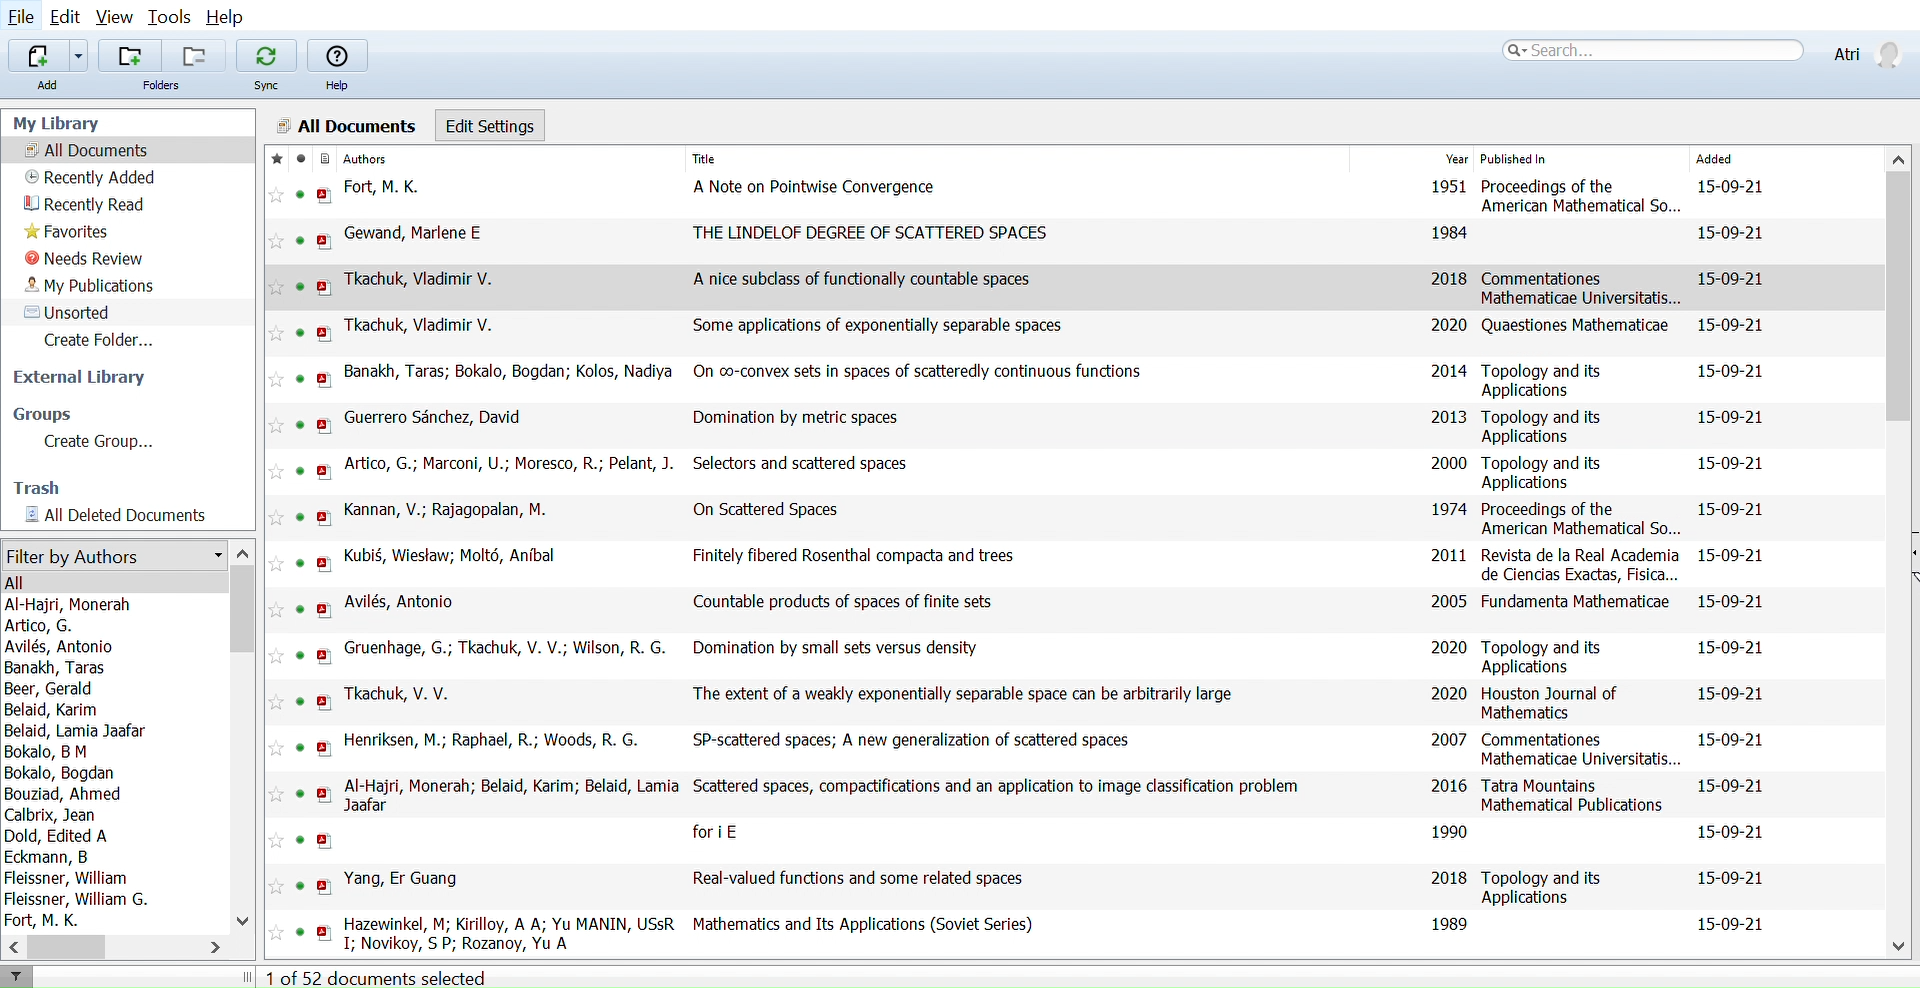  I want to click on 2018, so click(1448, 876).